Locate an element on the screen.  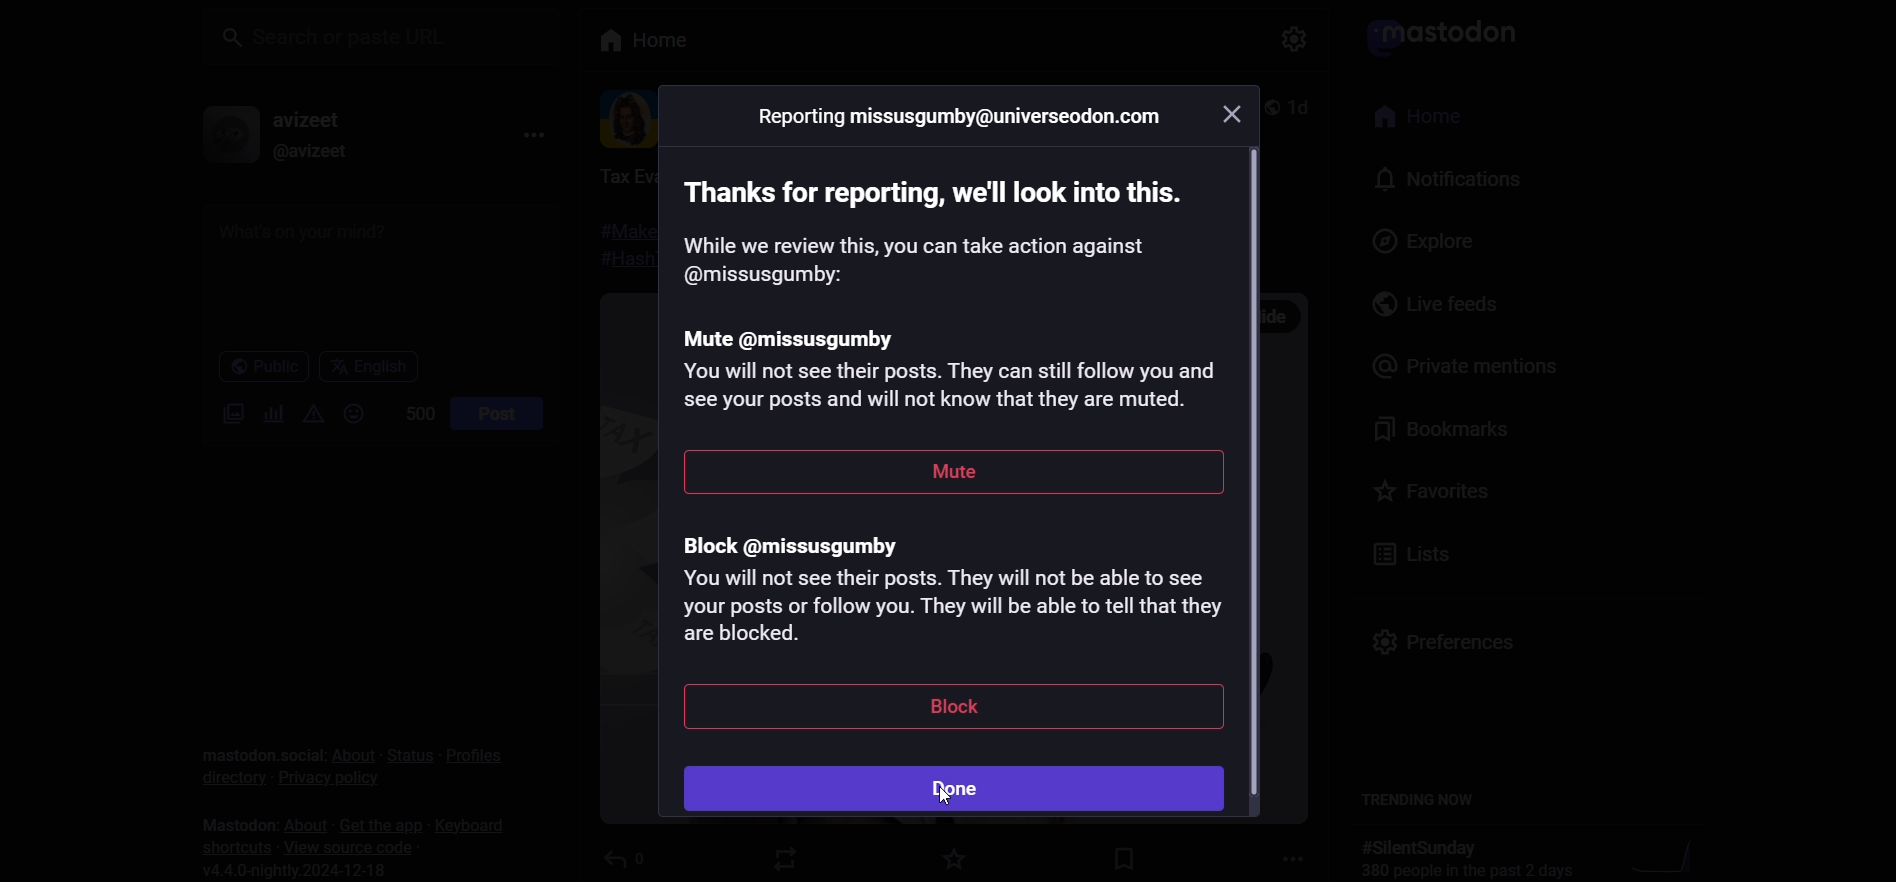
reporting ID is located at coordinates (961, 117).